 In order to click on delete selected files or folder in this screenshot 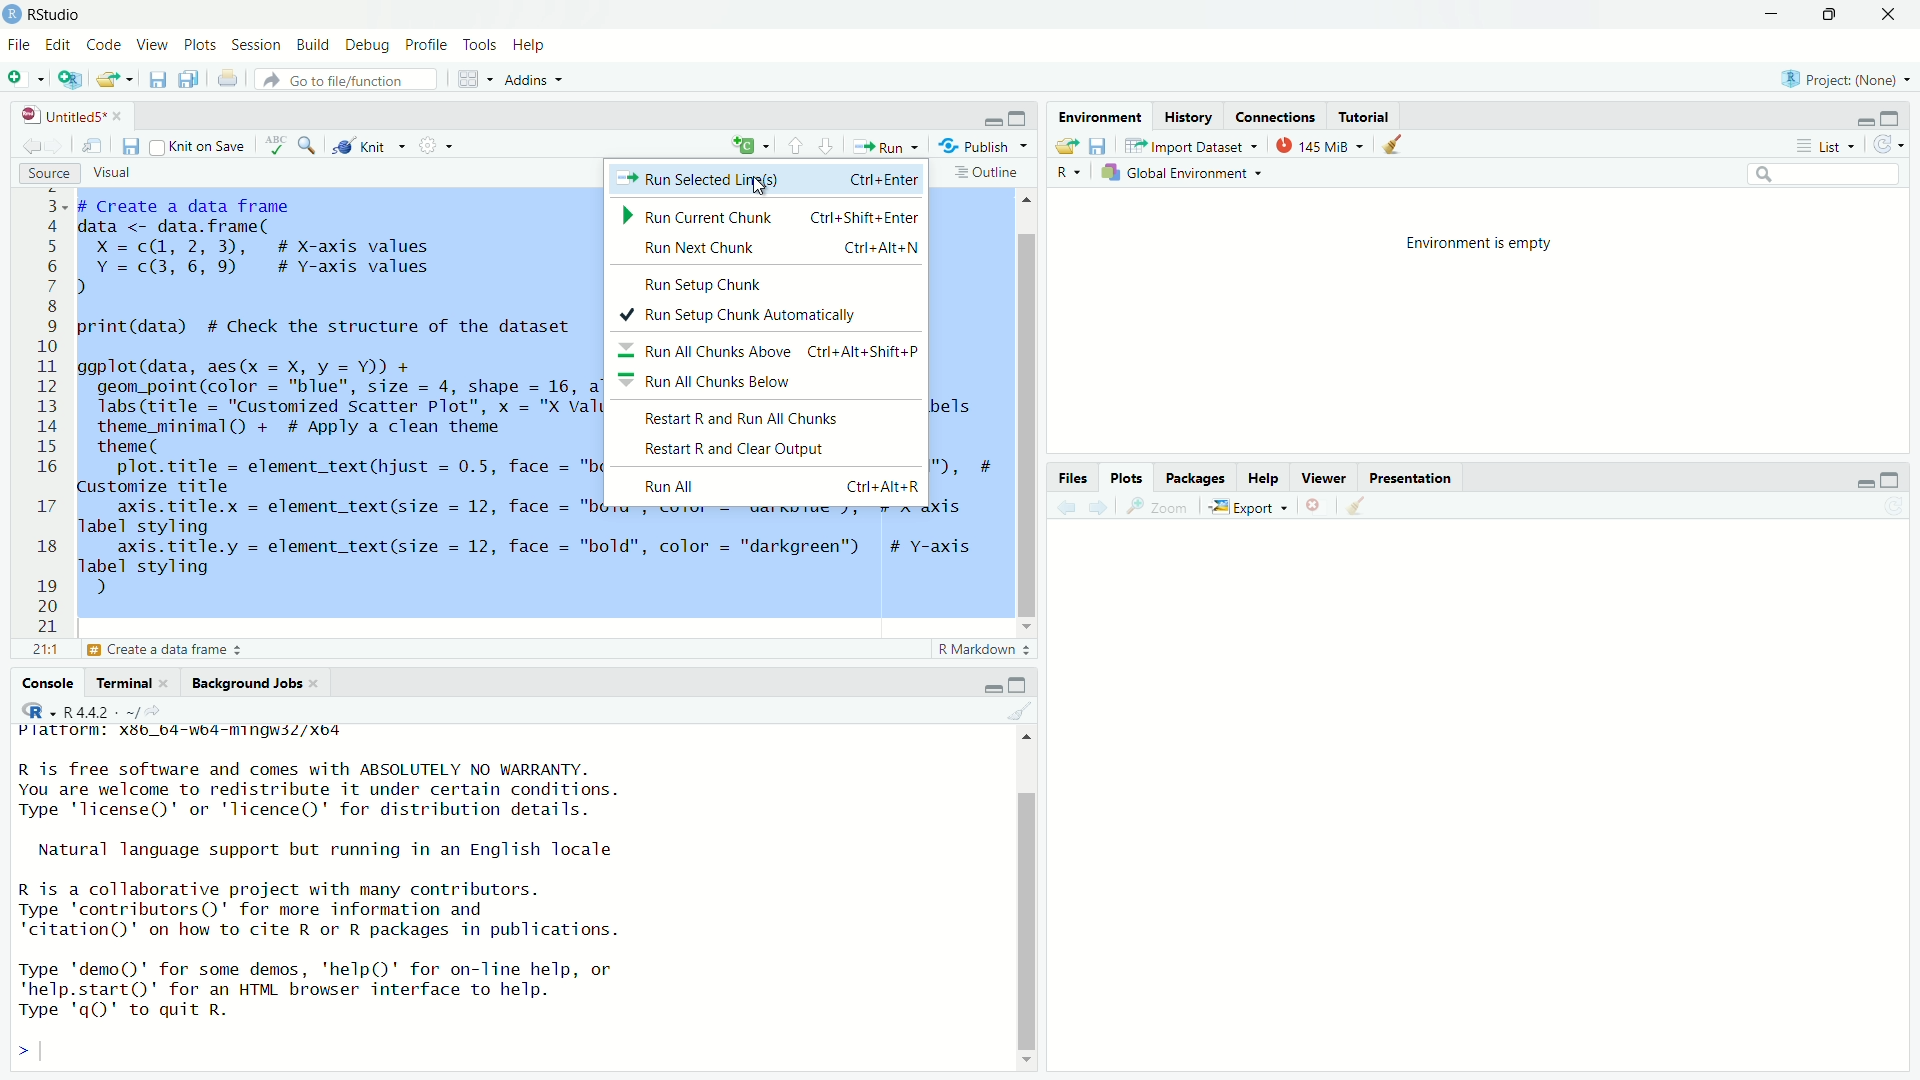, I will do `click(1315, 508)`.